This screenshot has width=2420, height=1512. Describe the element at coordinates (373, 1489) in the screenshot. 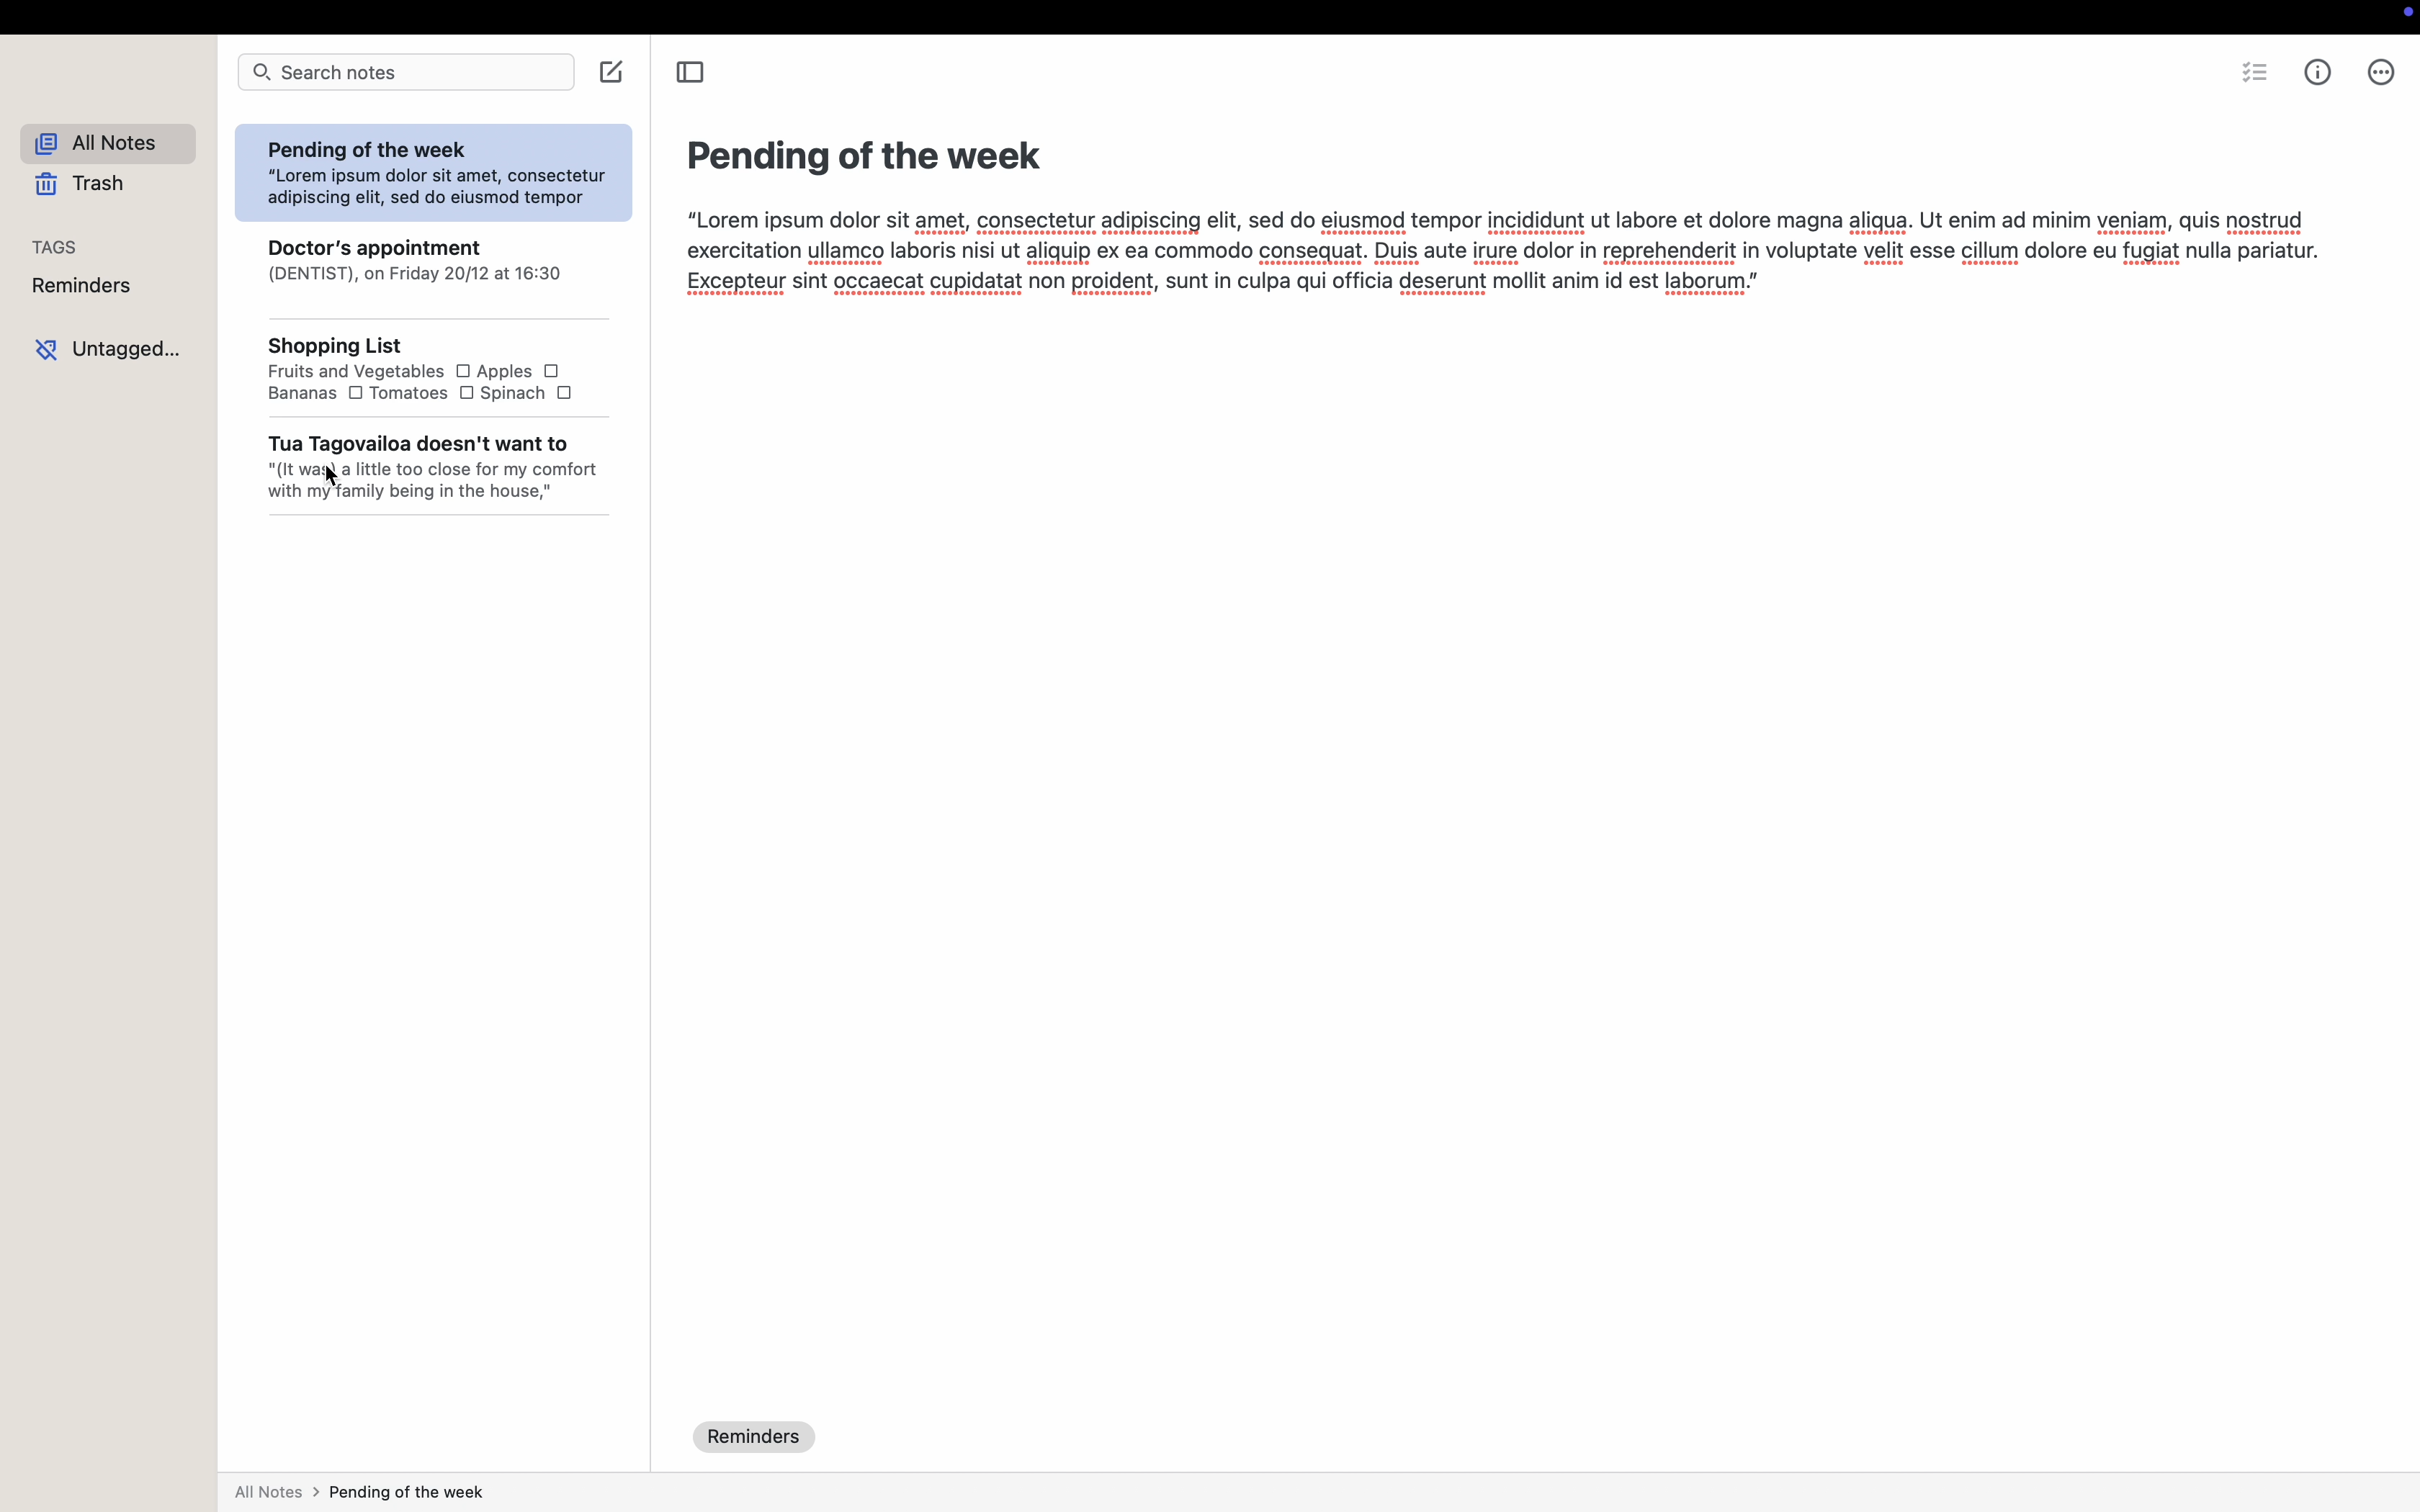

I see `all notes > pending of the week` at that location.